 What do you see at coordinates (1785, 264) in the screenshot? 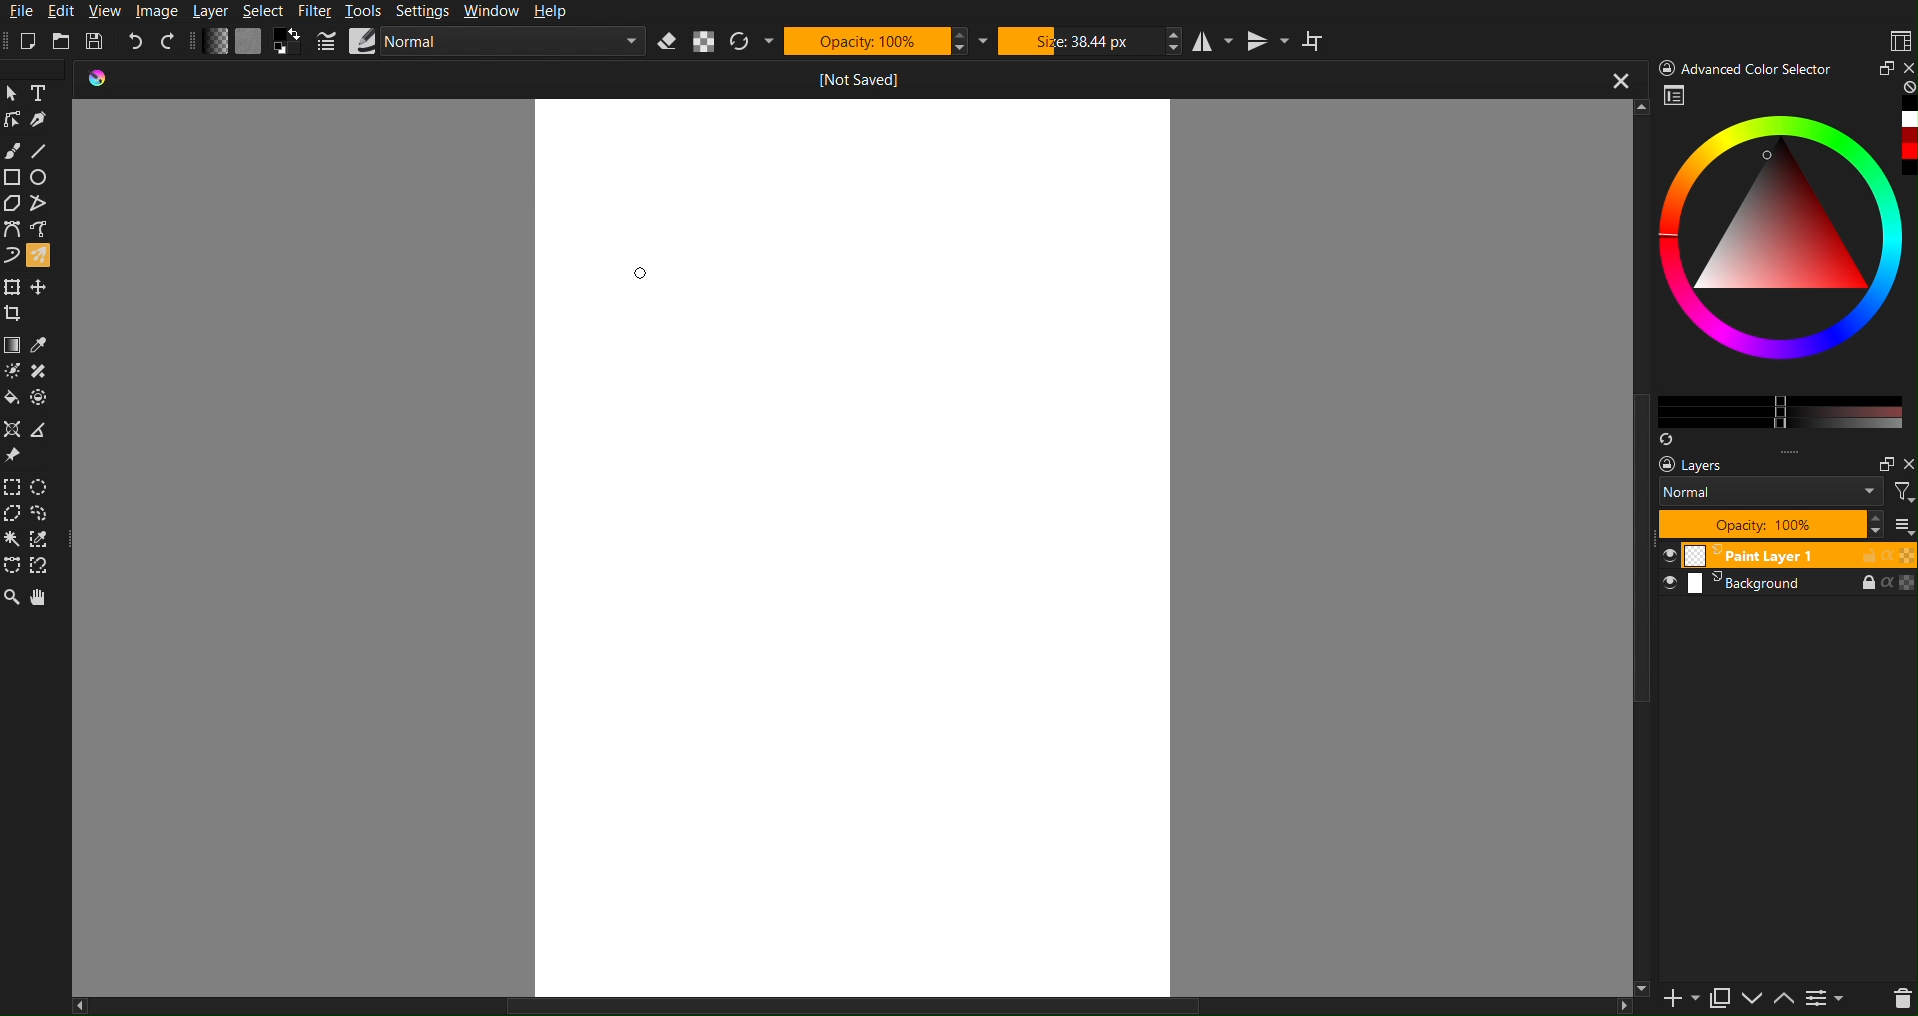
I see `Advanced Color Selector` at bounding box center [1785, 264].